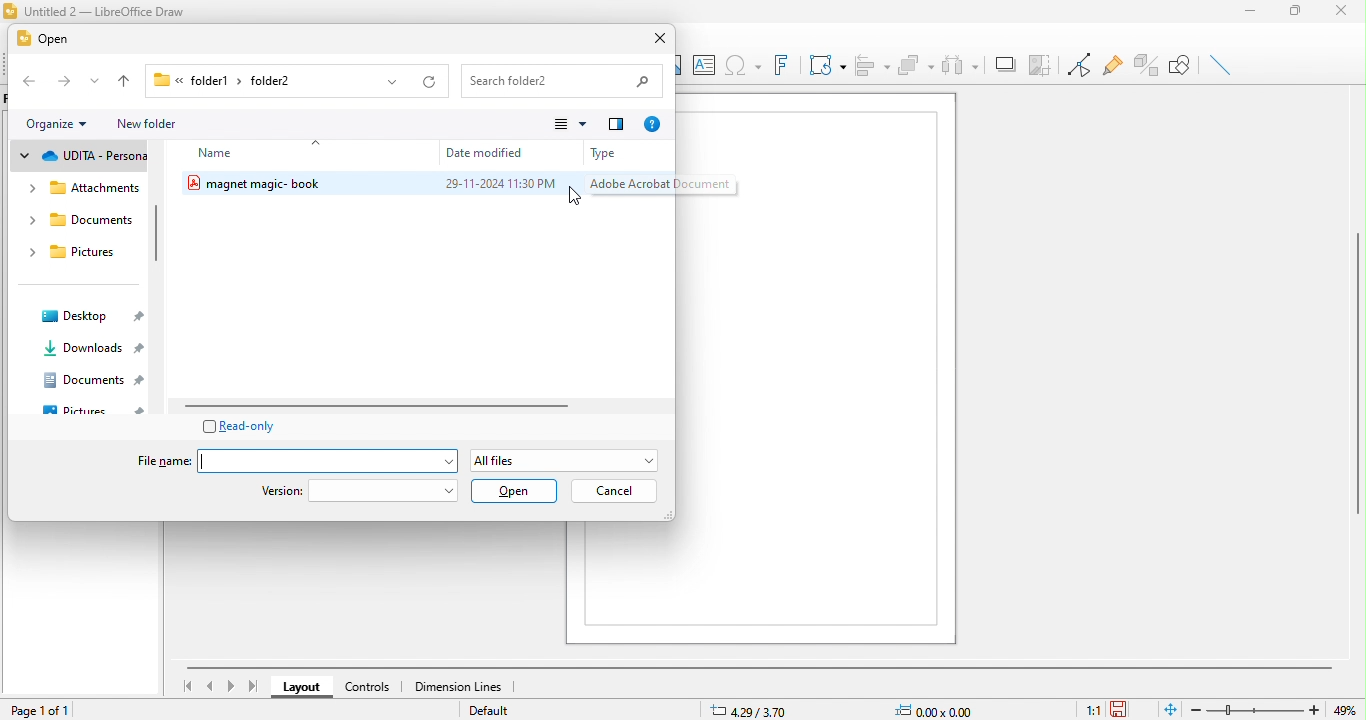 Image resolution: width=1366 pixels, height=720 pixels. What do you see at coordinates (10, 12) in the screenshot?
I see `Libre Logo` at bounding box center [10, 12].